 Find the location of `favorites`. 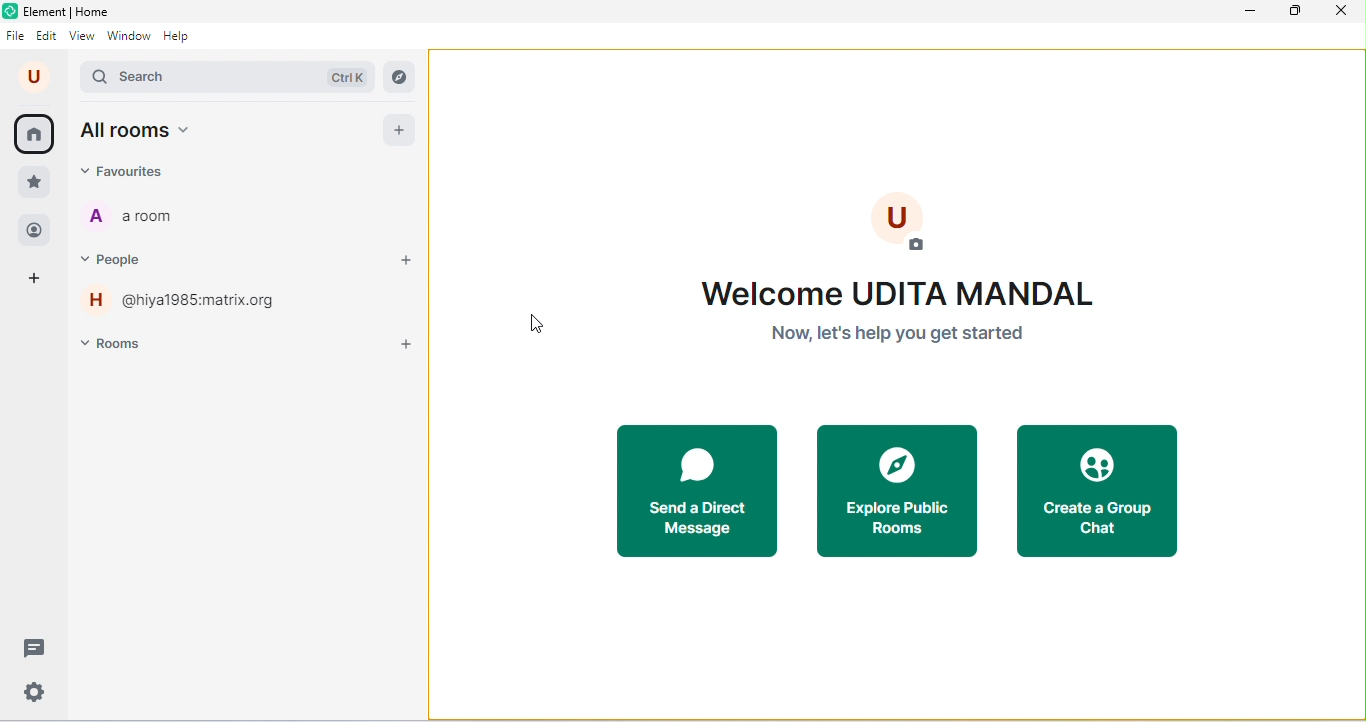

favorites is located at coordinates (124, 171).